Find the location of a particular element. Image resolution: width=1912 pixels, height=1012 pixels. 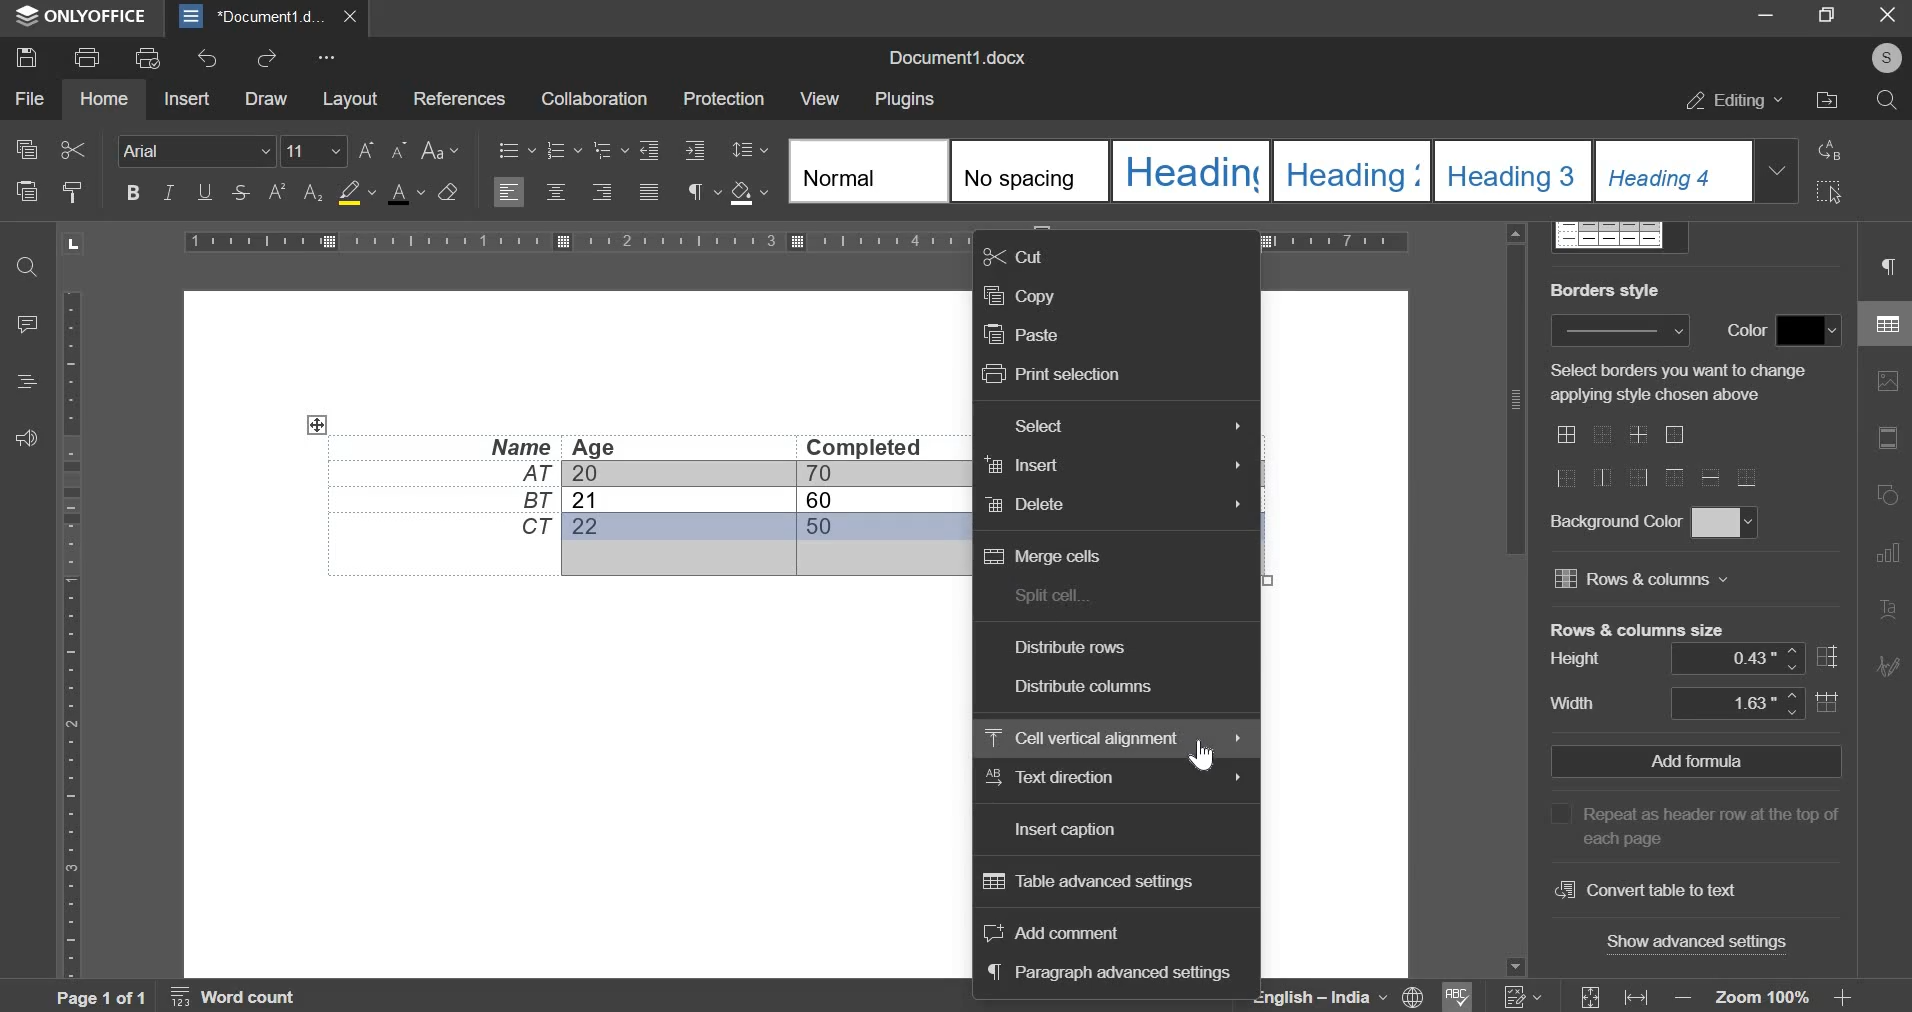

comment is located at coordinates (29, 320).